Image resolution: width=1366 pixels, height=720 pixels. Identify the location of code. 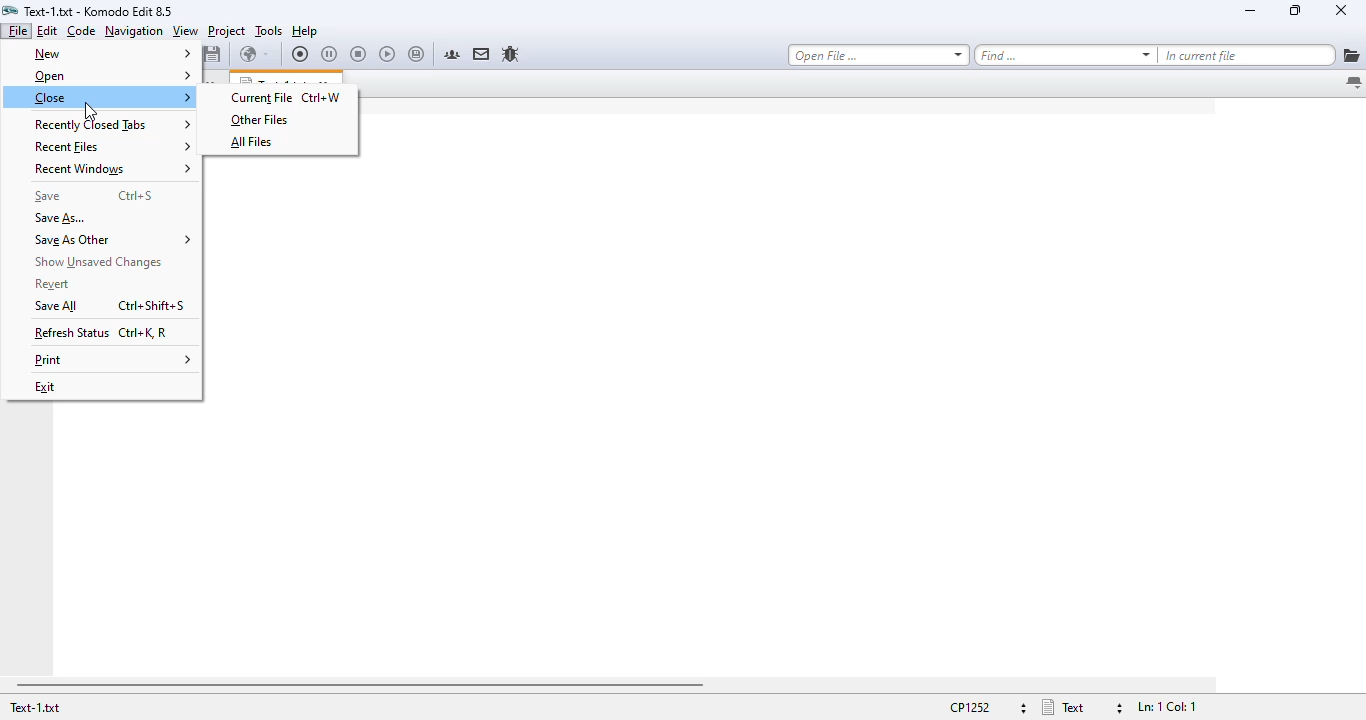
(81, 31).